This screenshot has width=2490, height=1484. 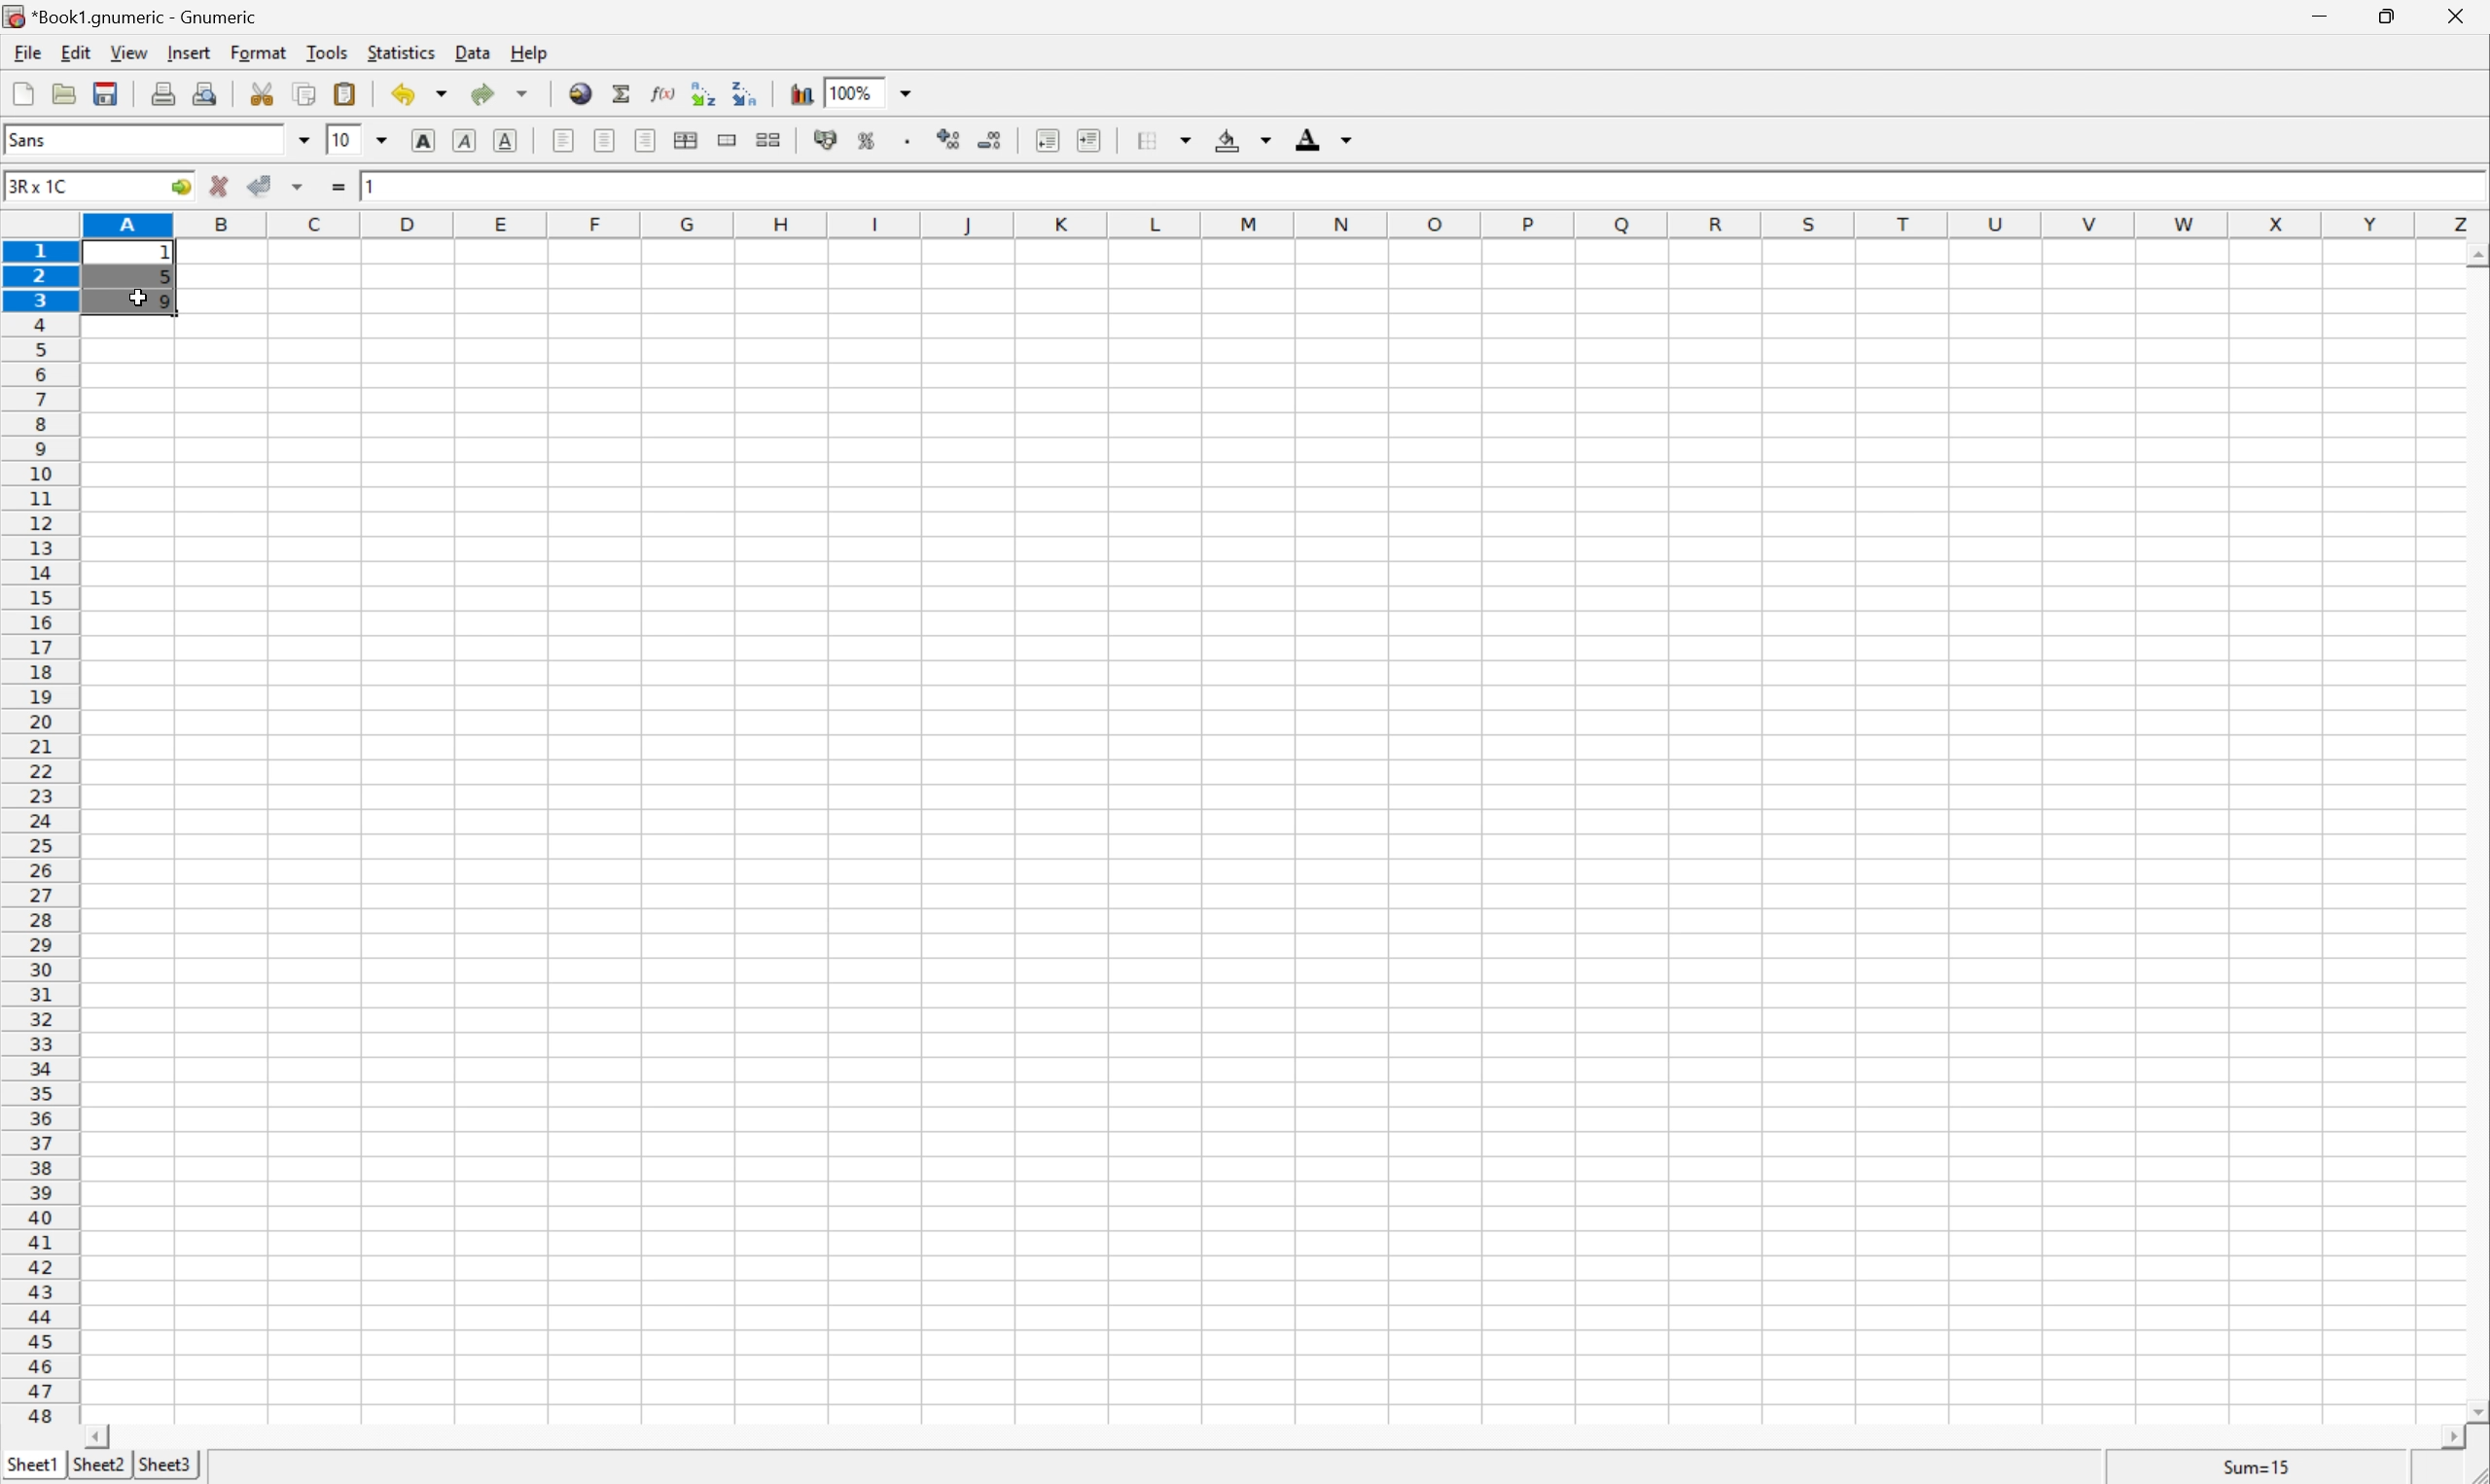 What do you see at coordinates (341, 138) in the screenshot?
I see `10` at bounding box center [341, 138].